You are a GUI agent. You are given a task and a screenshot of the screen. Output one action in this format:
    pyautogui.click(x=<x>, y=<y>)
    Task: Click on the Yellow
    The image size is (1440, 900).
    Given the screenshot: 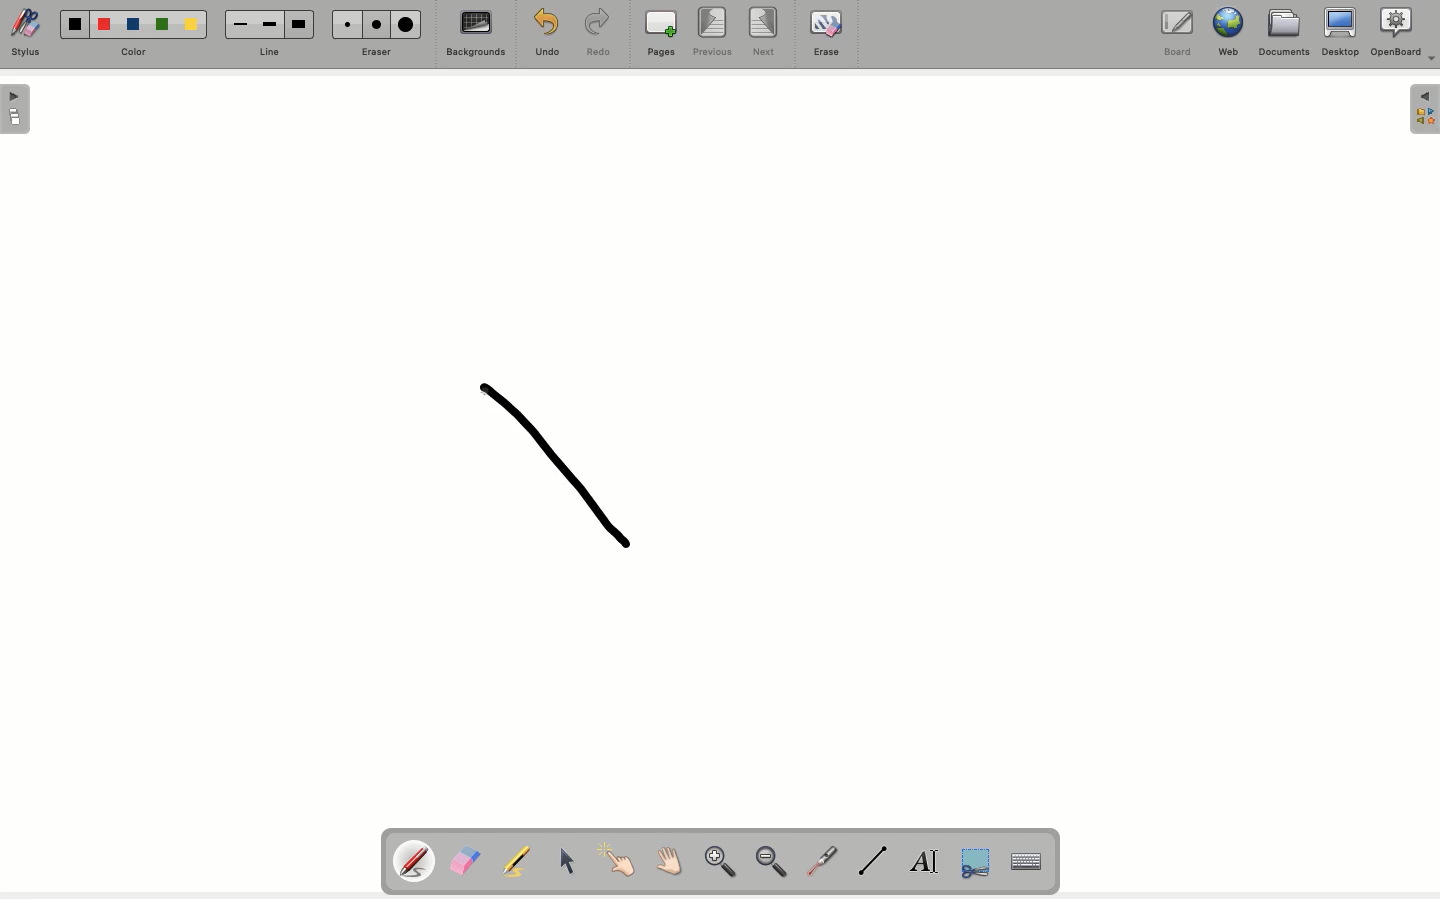 What is the action you would take?
    pyautogui.click(x=194, y=27)
    